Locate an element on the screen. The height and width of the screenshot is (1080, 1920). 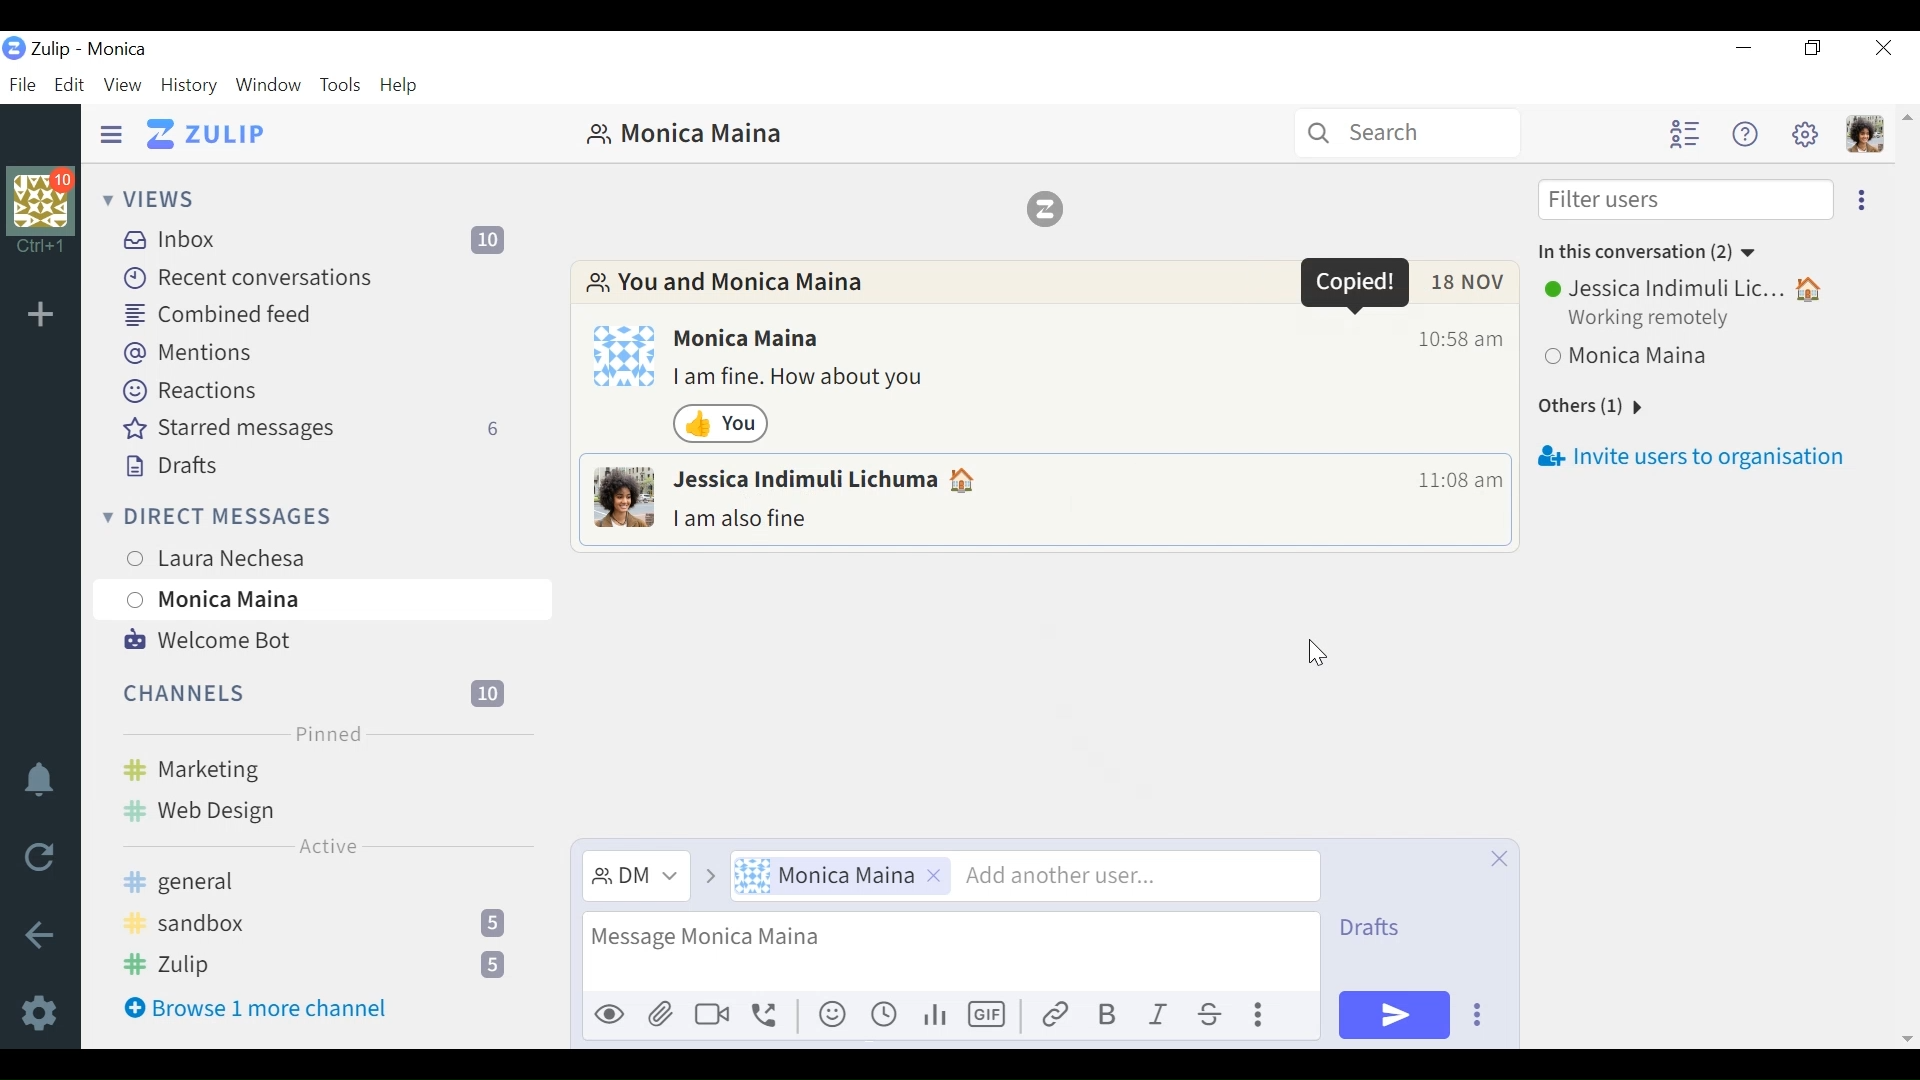
Zulip Desktop icon is located at coordinates (14, 50).